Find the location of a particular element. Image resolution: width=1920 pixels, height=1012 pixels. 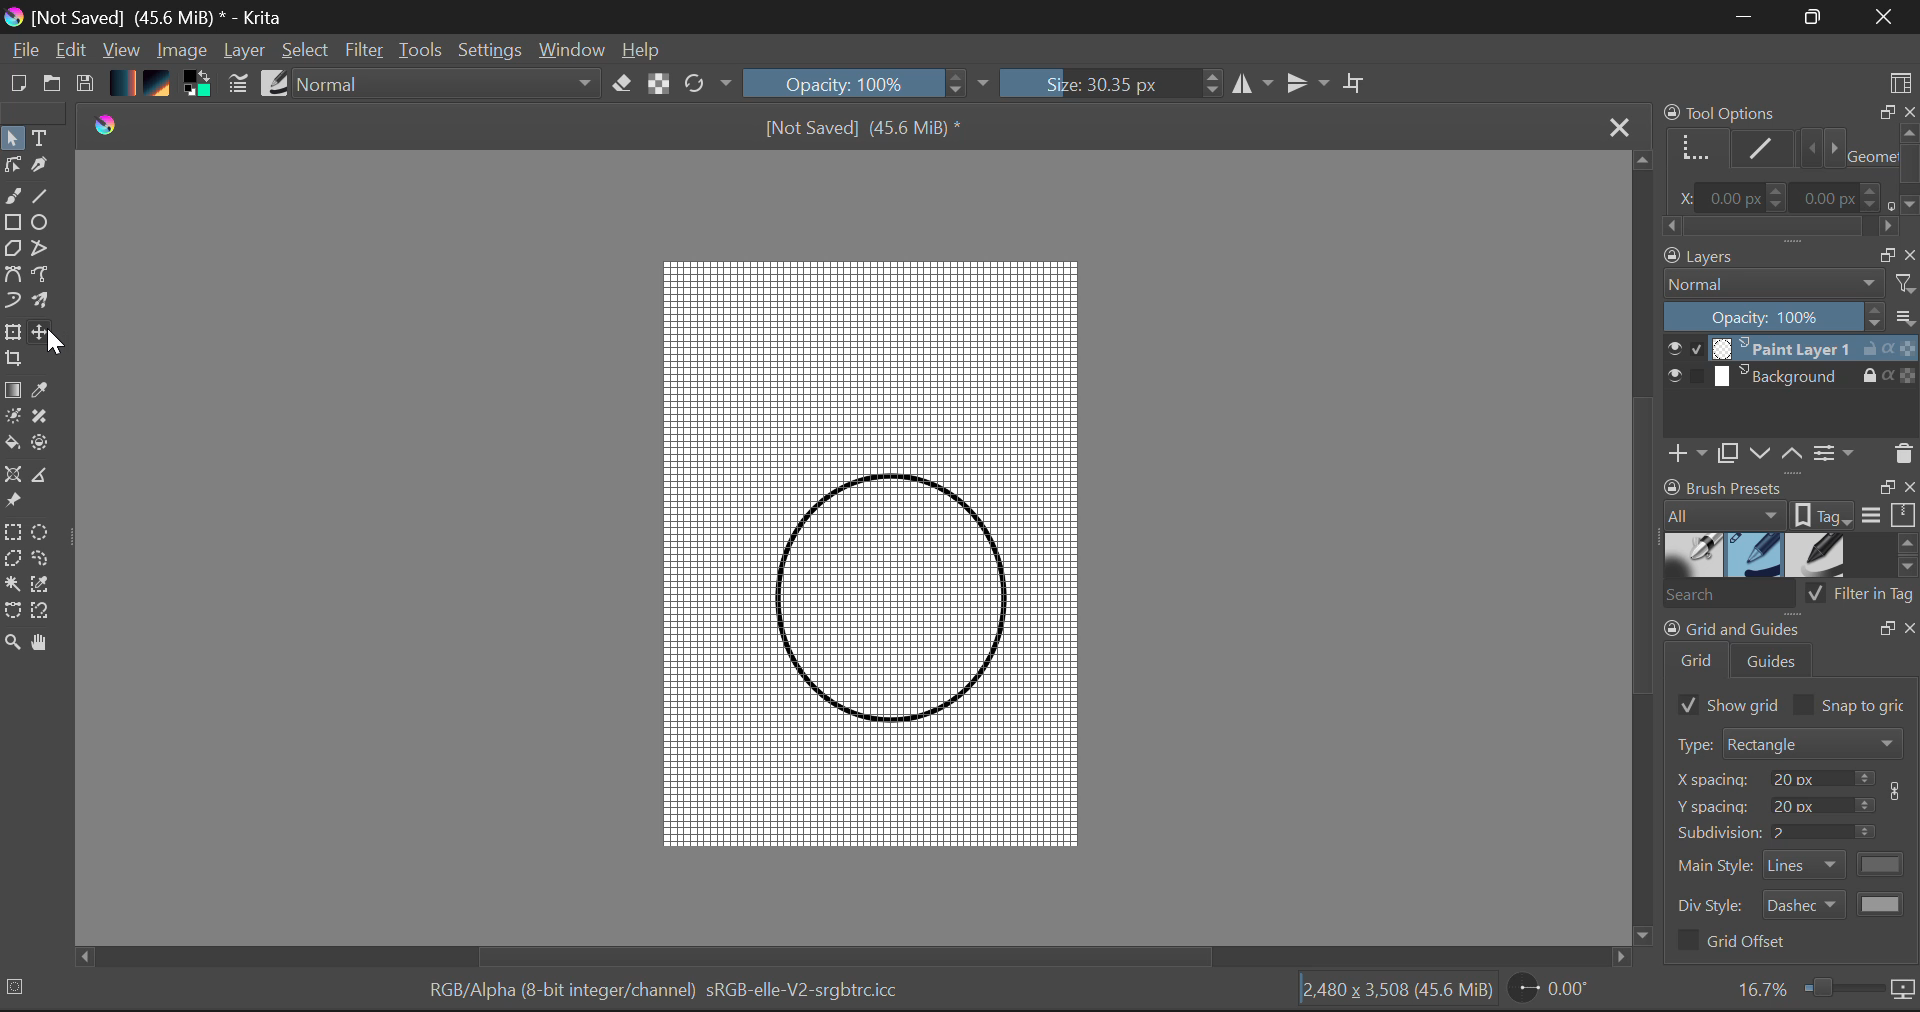

Bezier Curve is located at coordinates (12, 277).